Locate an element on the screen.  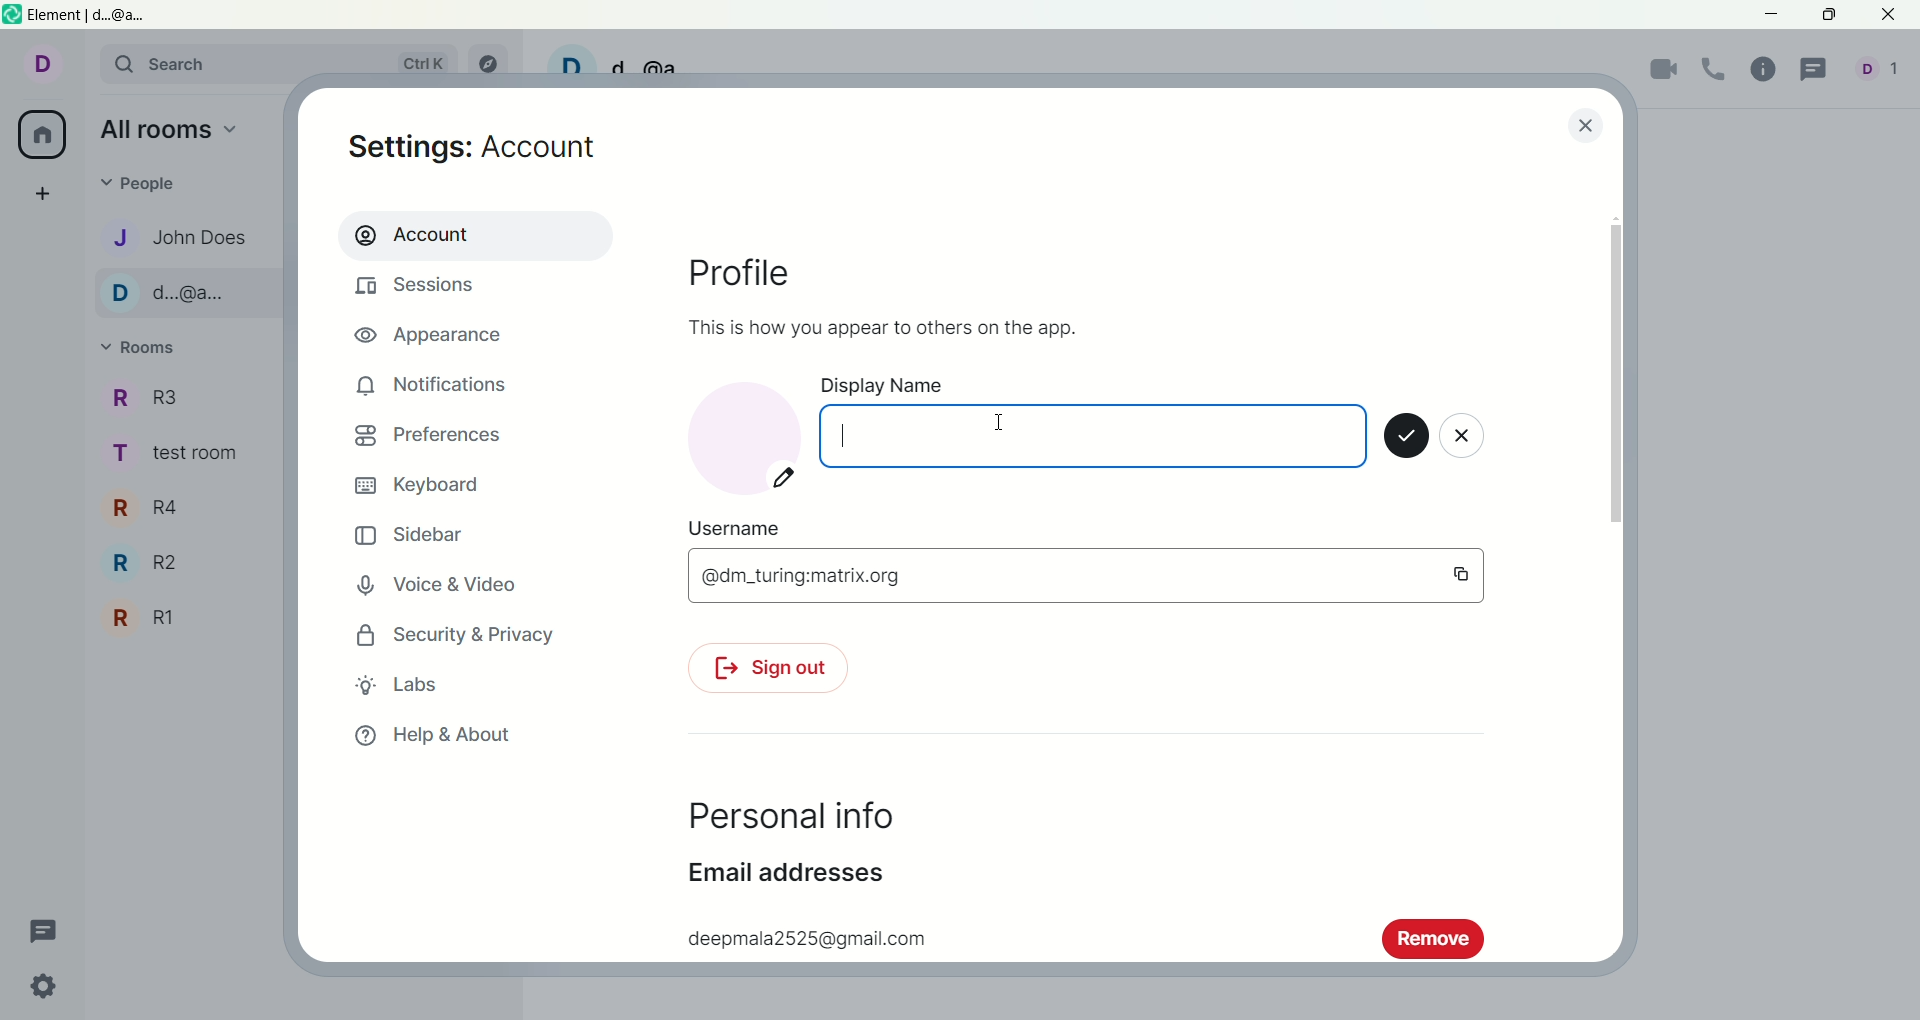
close is located at coordinates (1891, 16).